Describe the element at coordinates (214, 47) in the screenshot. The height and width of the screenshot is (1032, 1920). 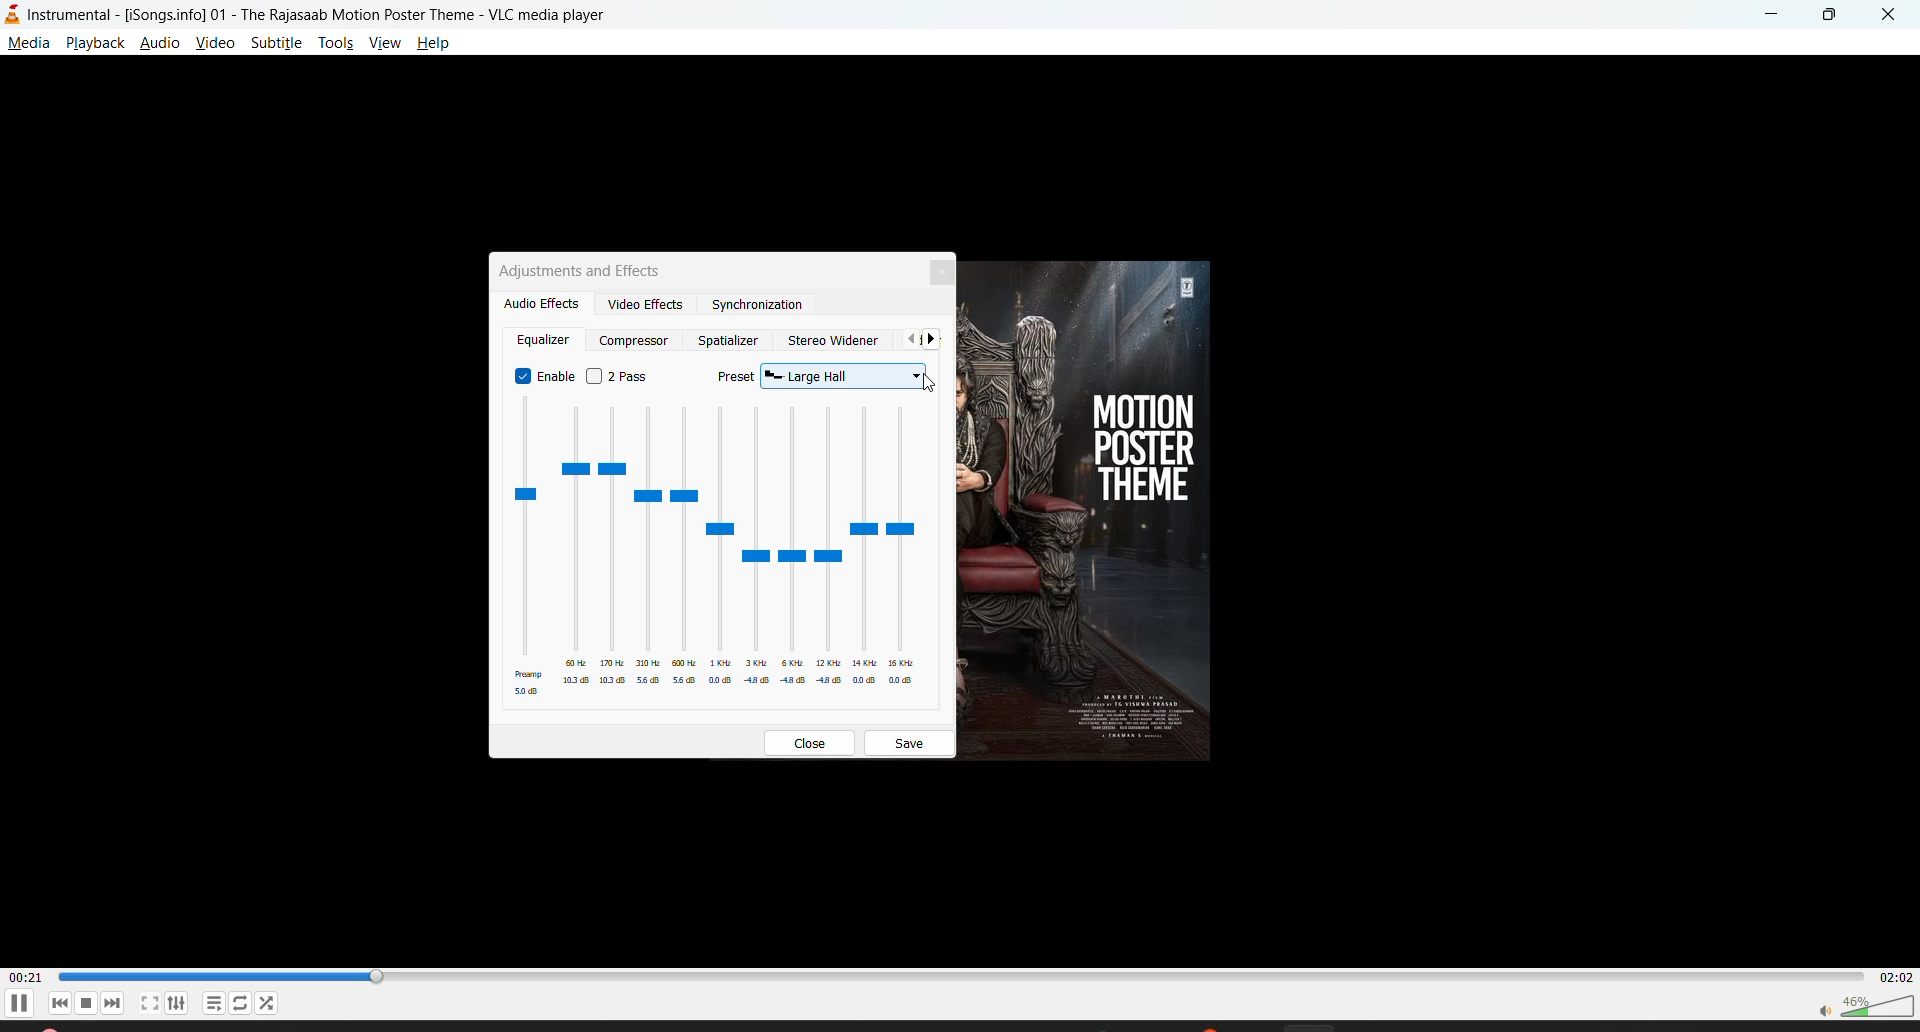
I see `view` at that location.